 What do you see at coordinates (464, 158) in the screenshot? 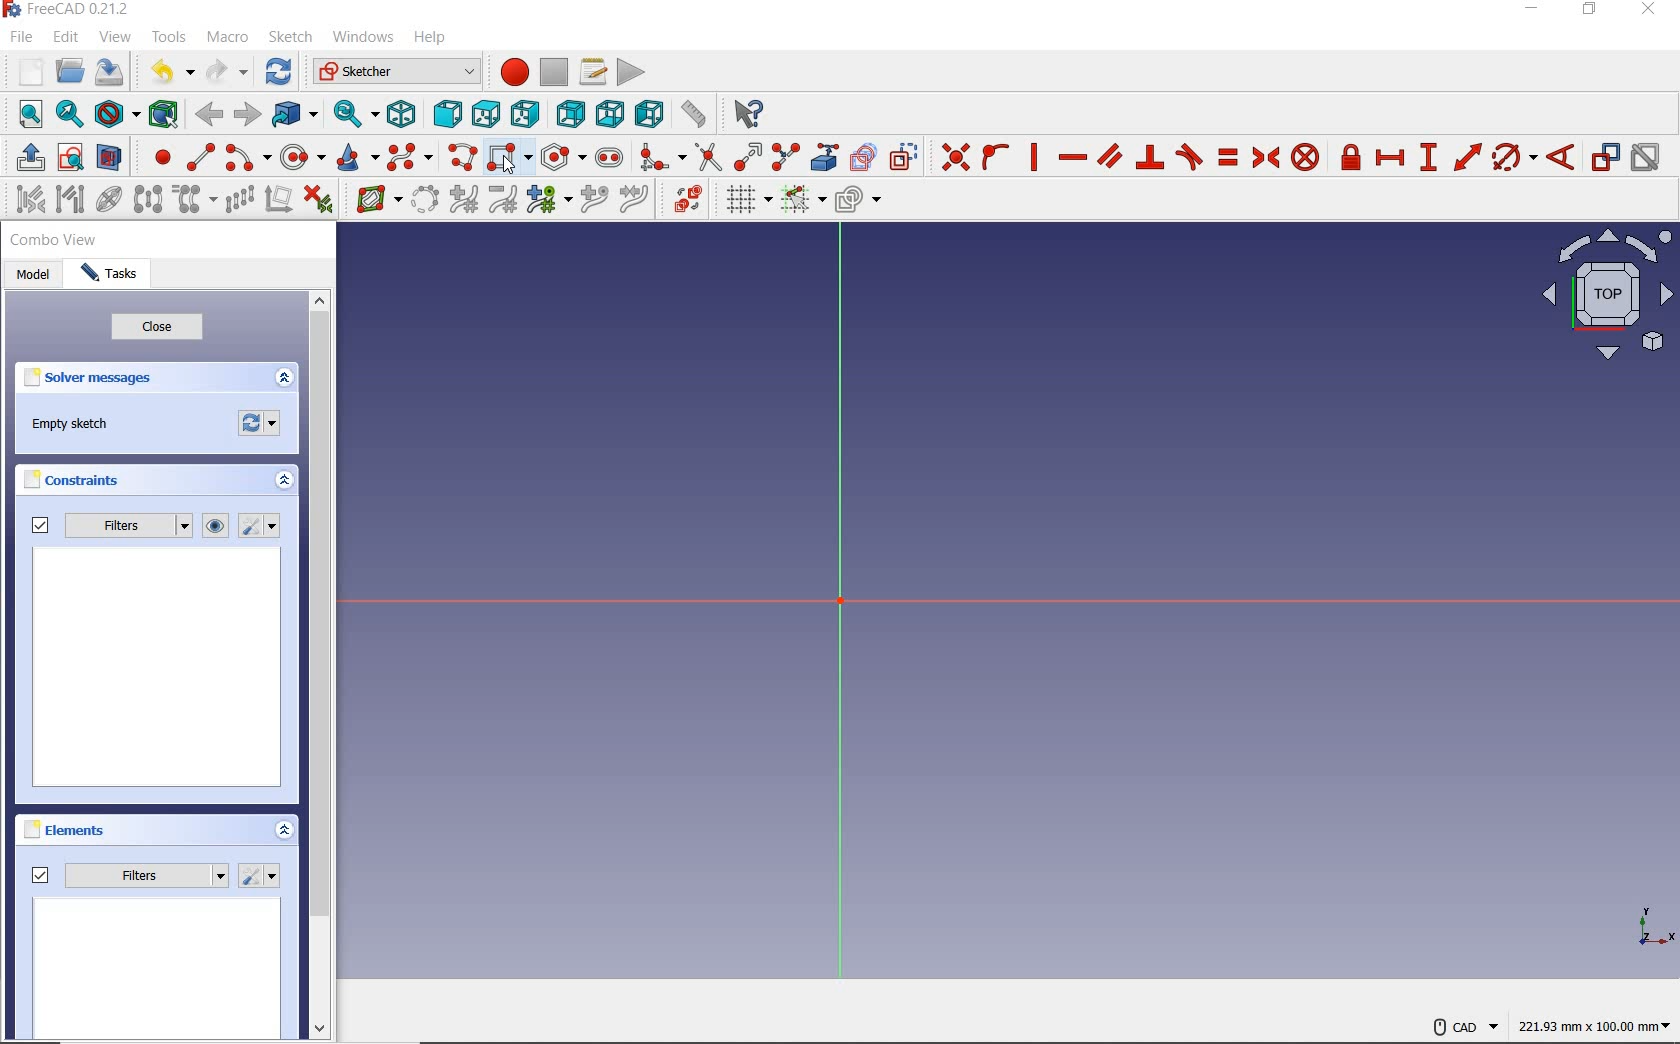
I see `create polyline` at bounding box center [464, 158].